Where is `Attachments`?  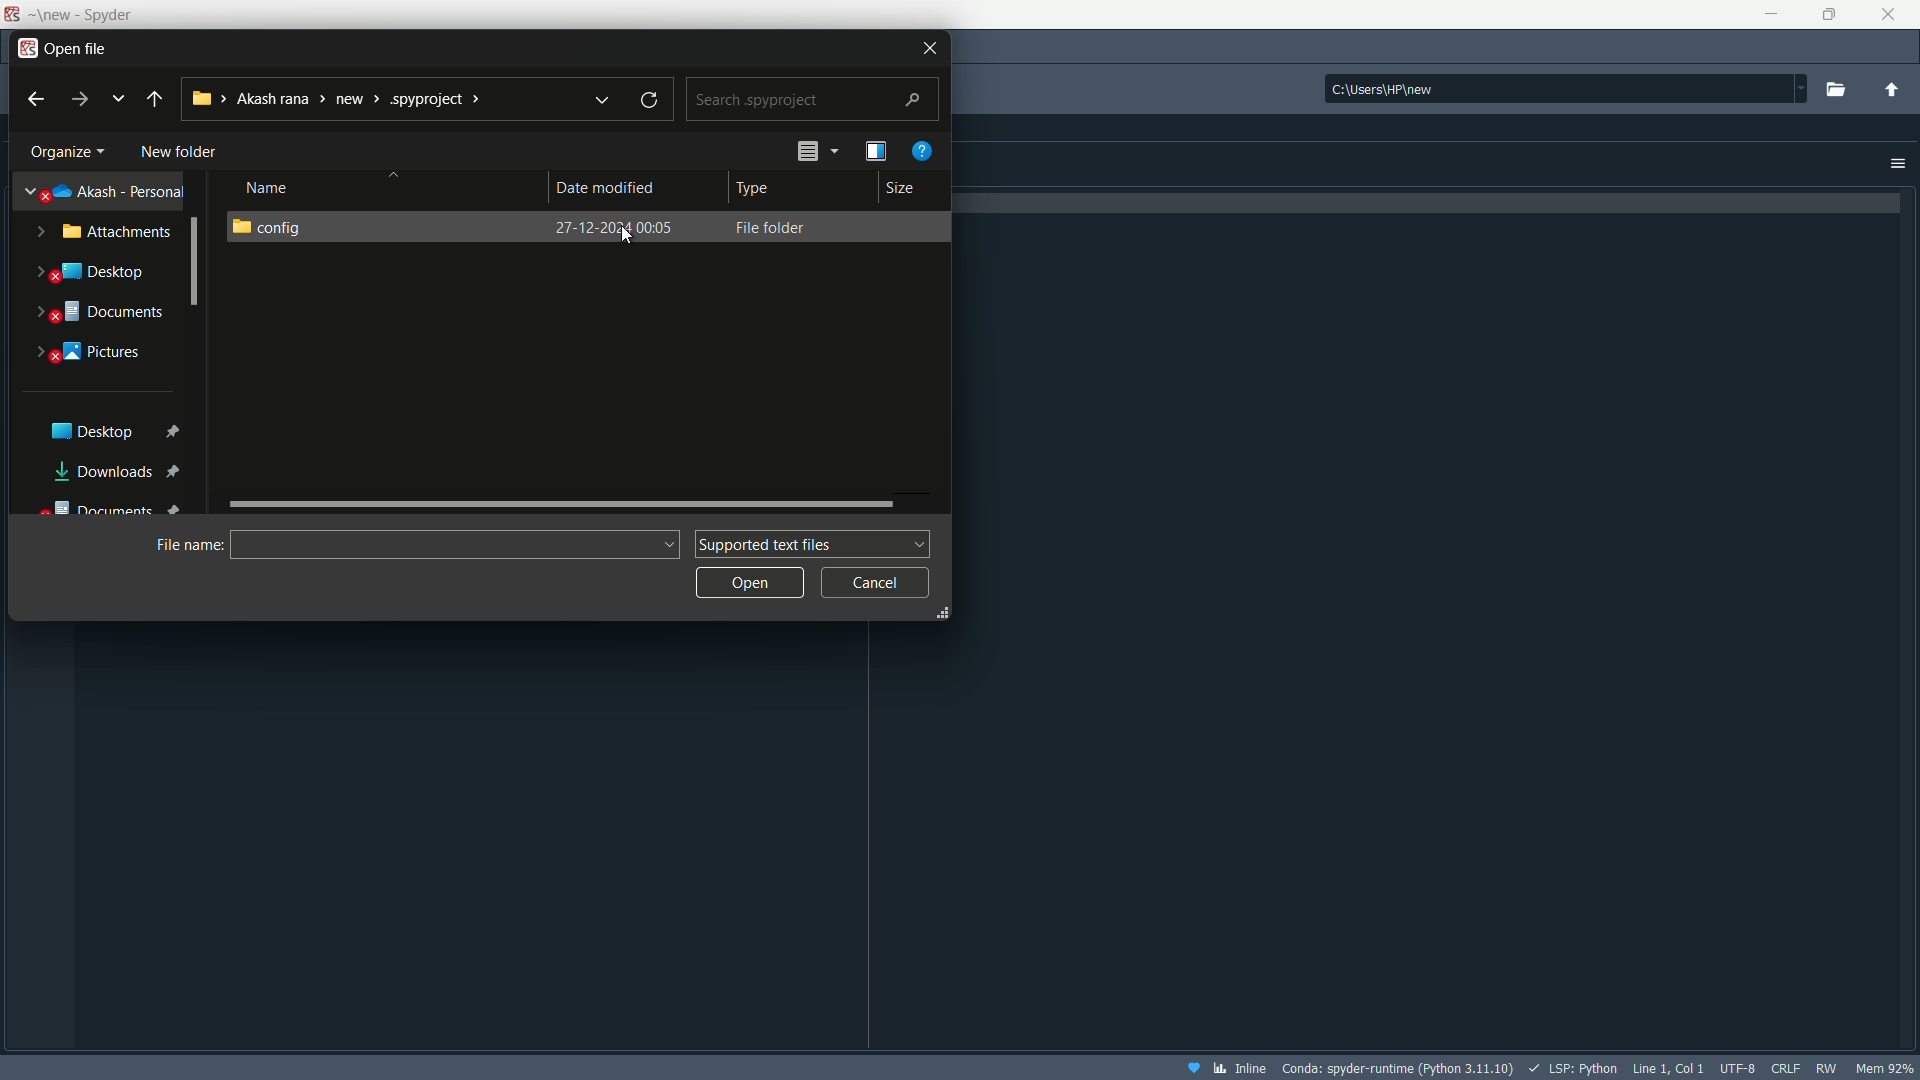 Attachments is located at coordinates (116, 234).